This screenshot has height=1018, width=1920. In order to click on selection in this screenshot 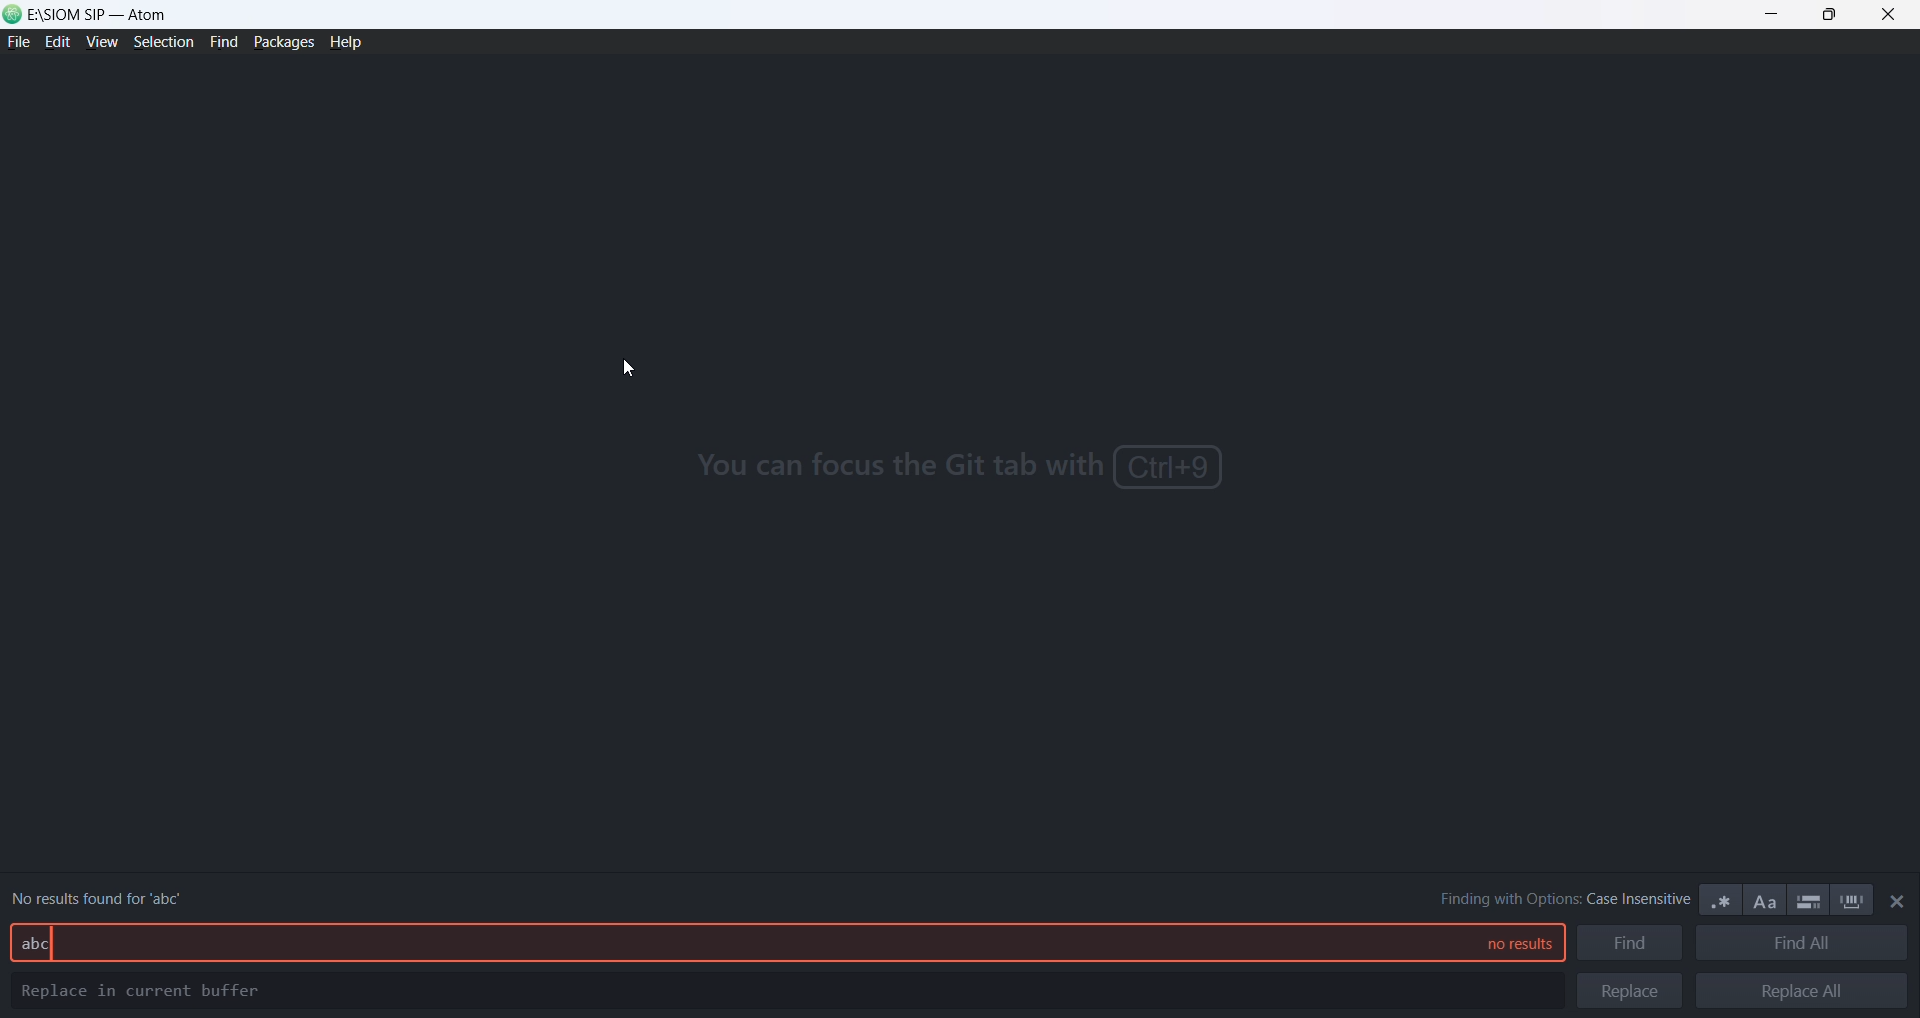, I will do `click(161, 44)`.